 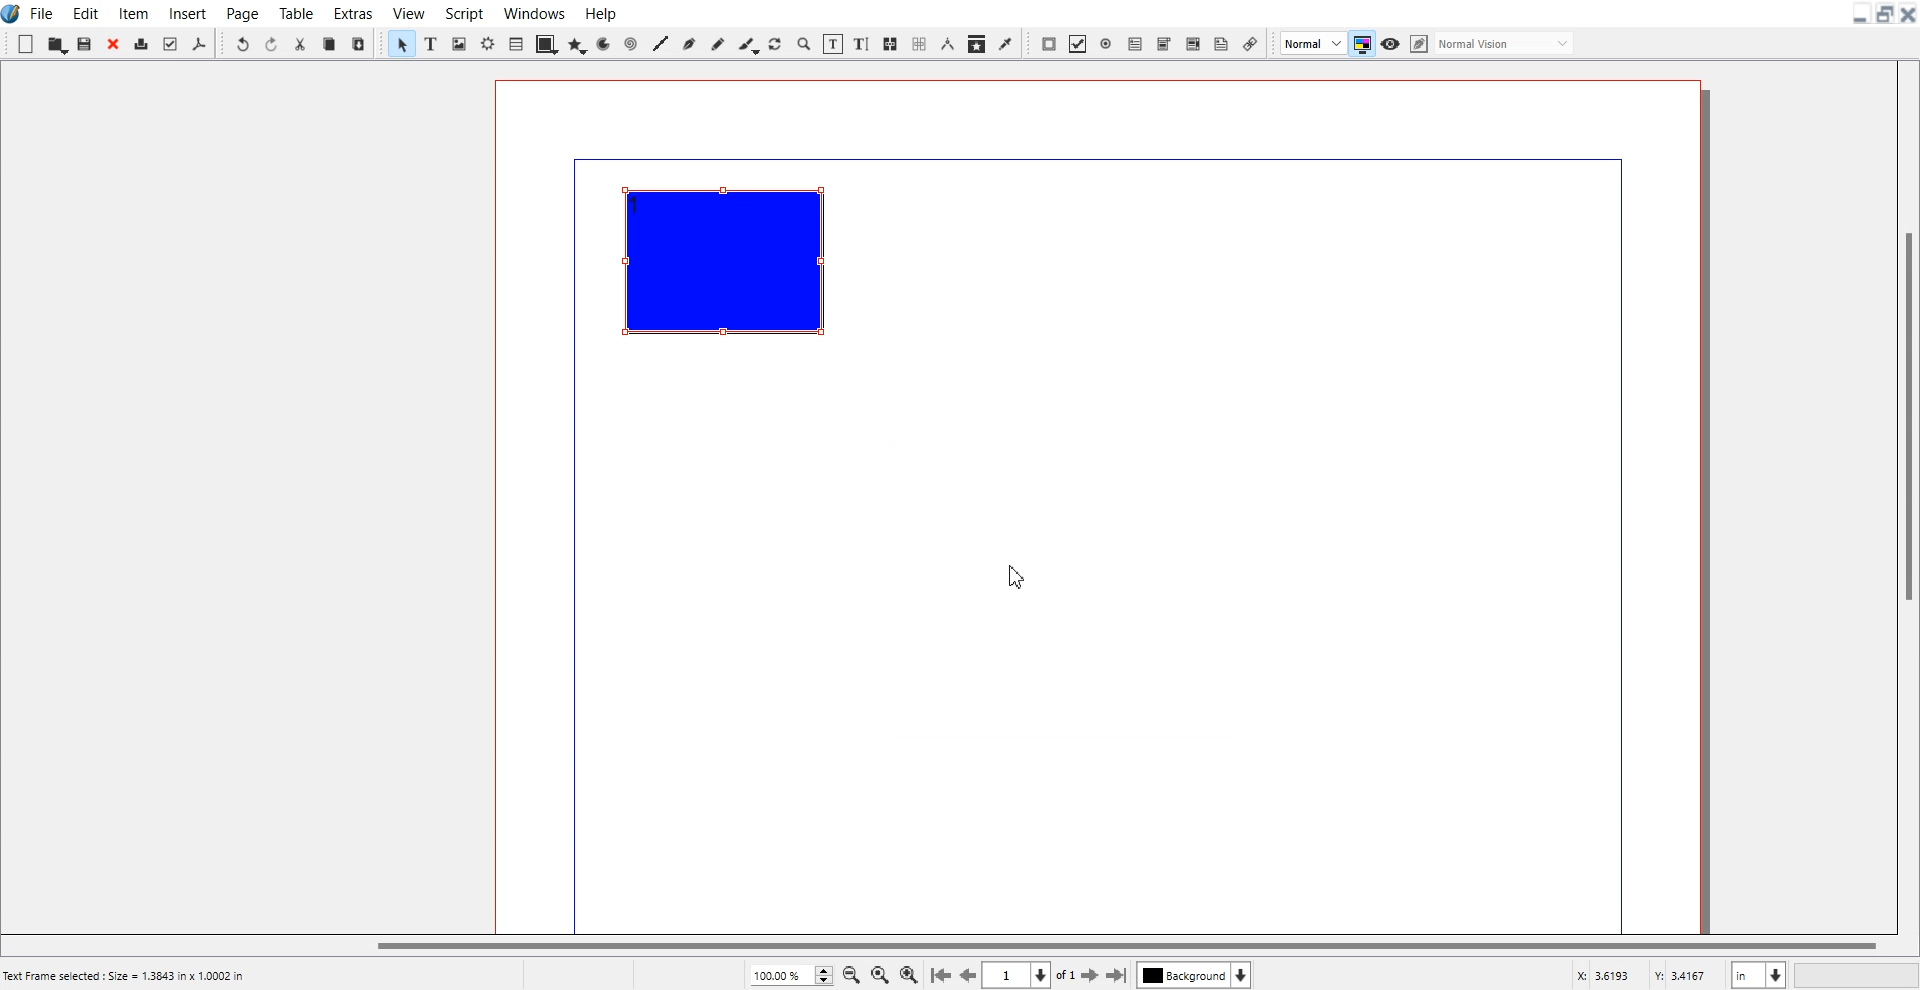 What do you see at coordinates (659, 43) in the screenshot?
I see `Line` at bounding box center [659, 43].